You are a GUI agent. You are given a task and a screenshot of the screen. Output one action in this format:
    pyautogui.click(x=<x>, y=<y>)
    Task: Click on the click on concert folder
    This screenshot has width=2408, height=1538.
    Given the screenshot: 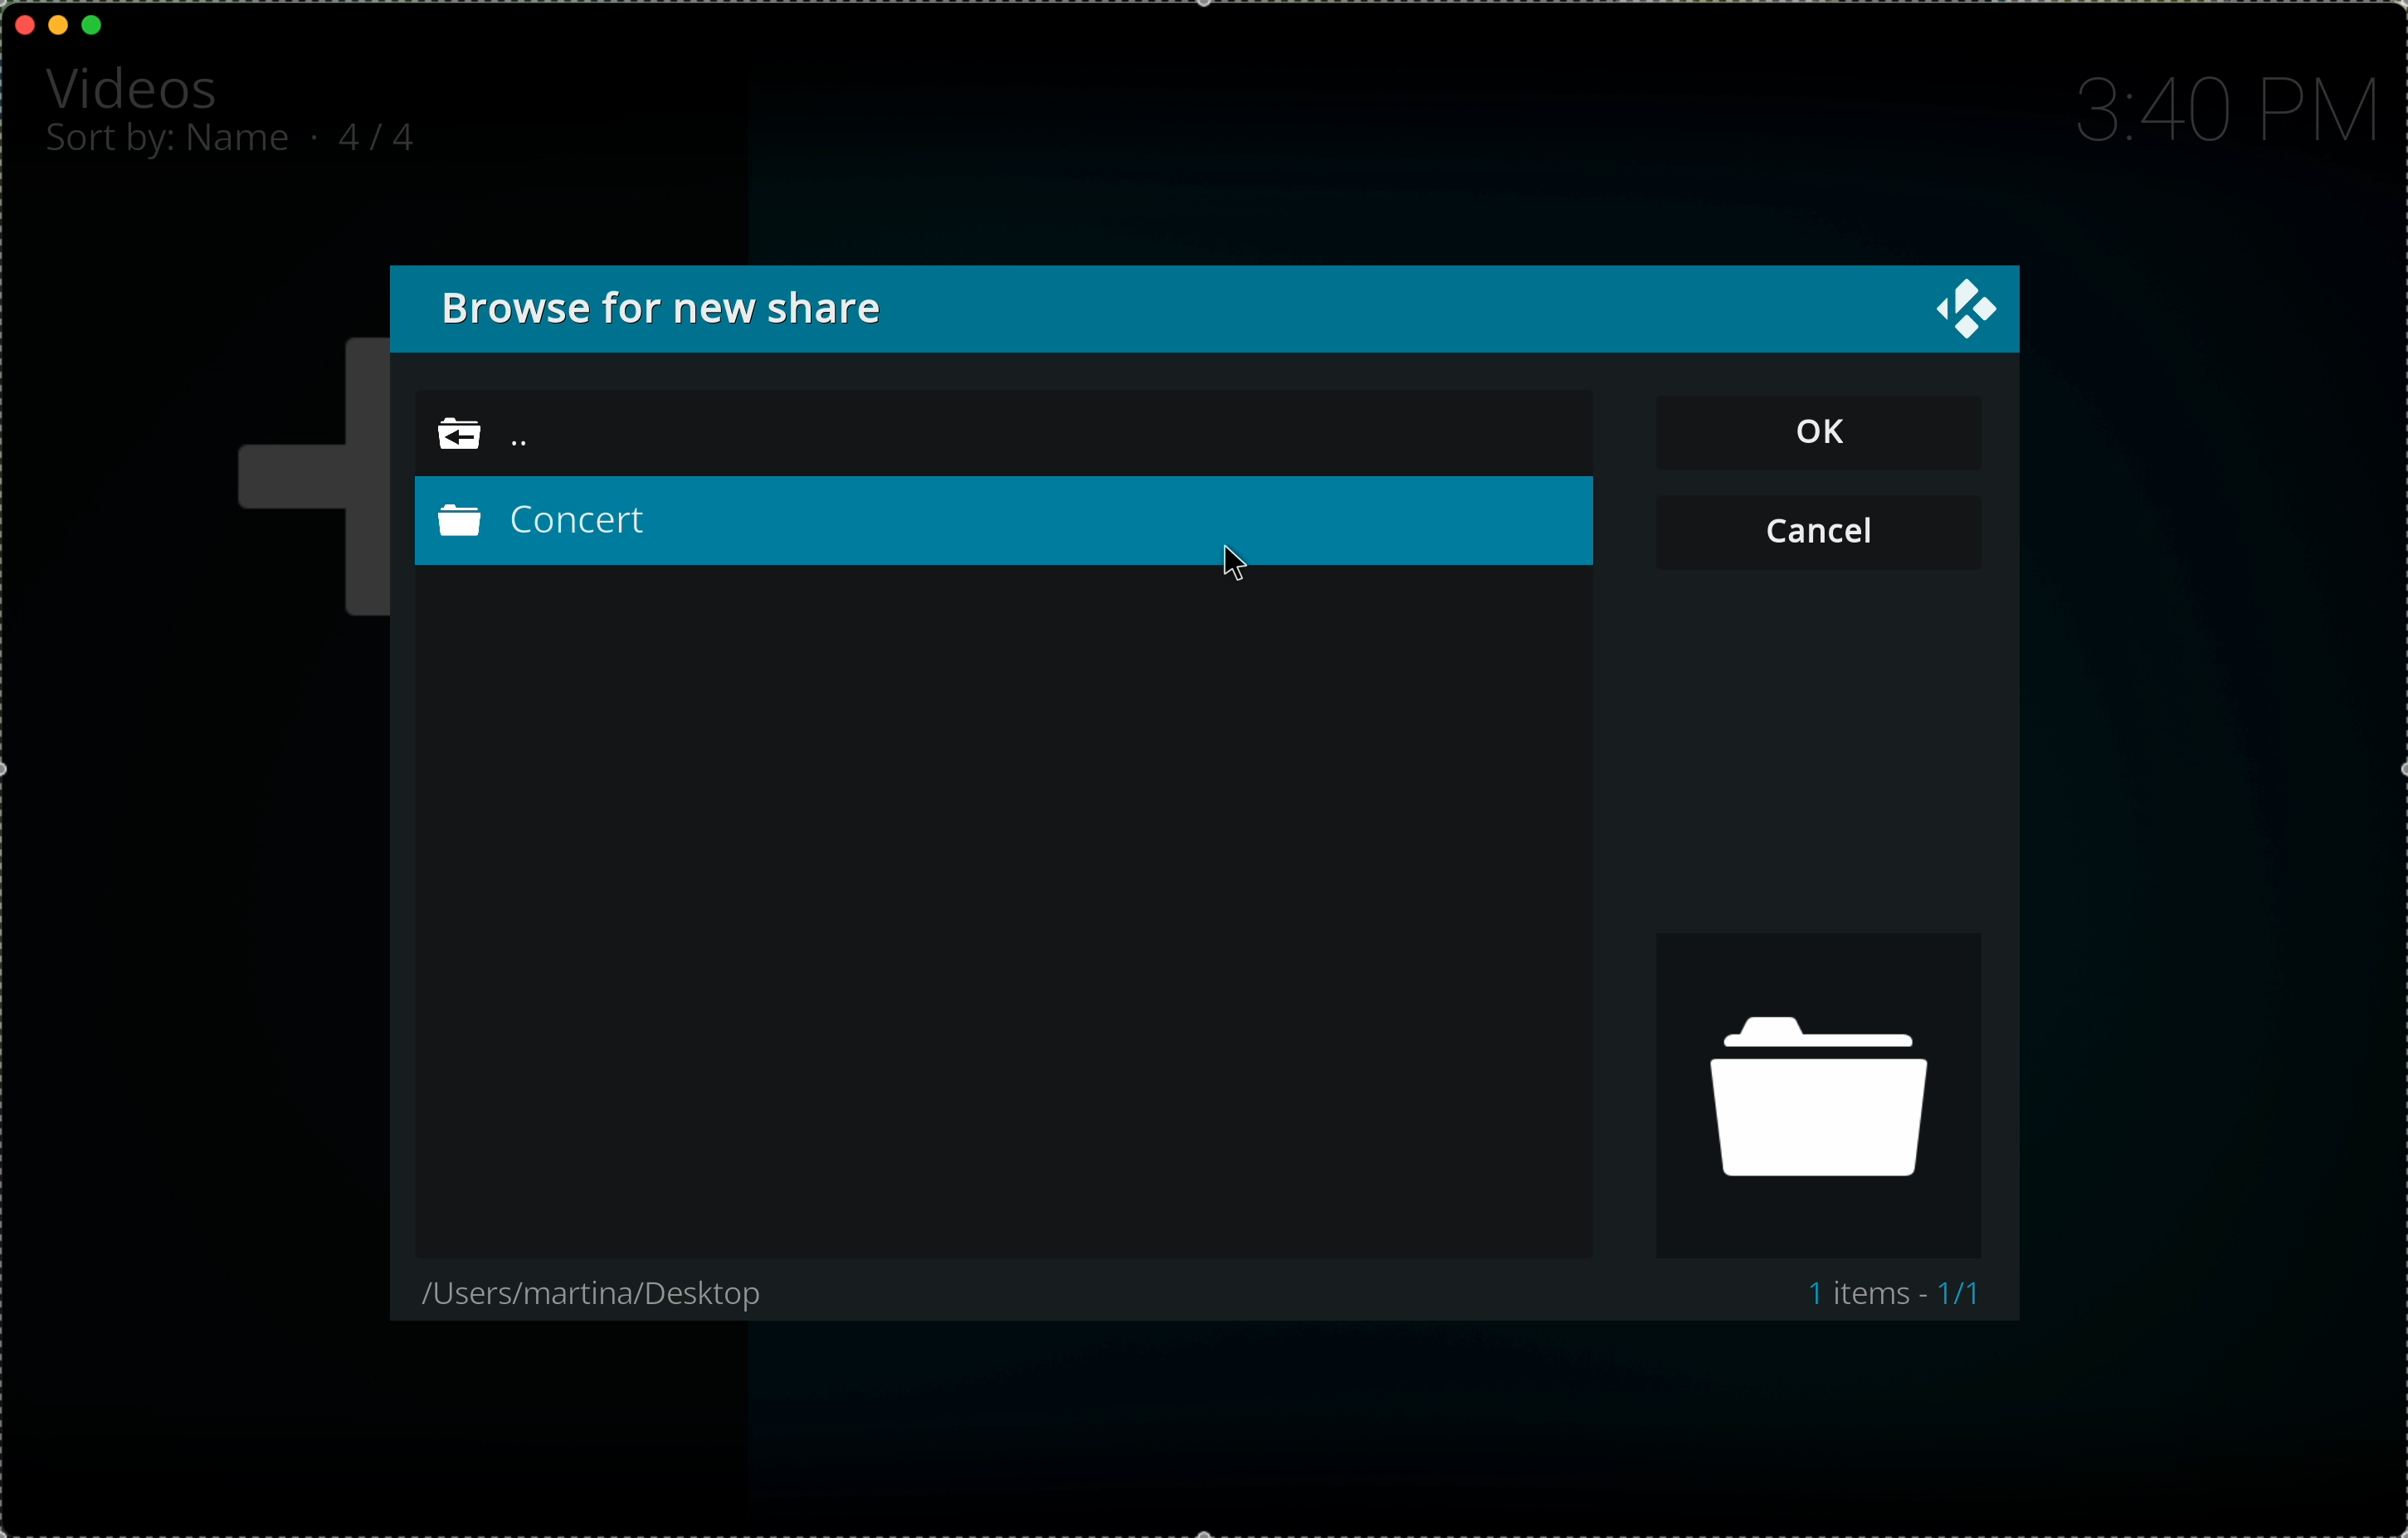 What is the action you would take?
    pyautogui.click(x=1005, y=532)
    